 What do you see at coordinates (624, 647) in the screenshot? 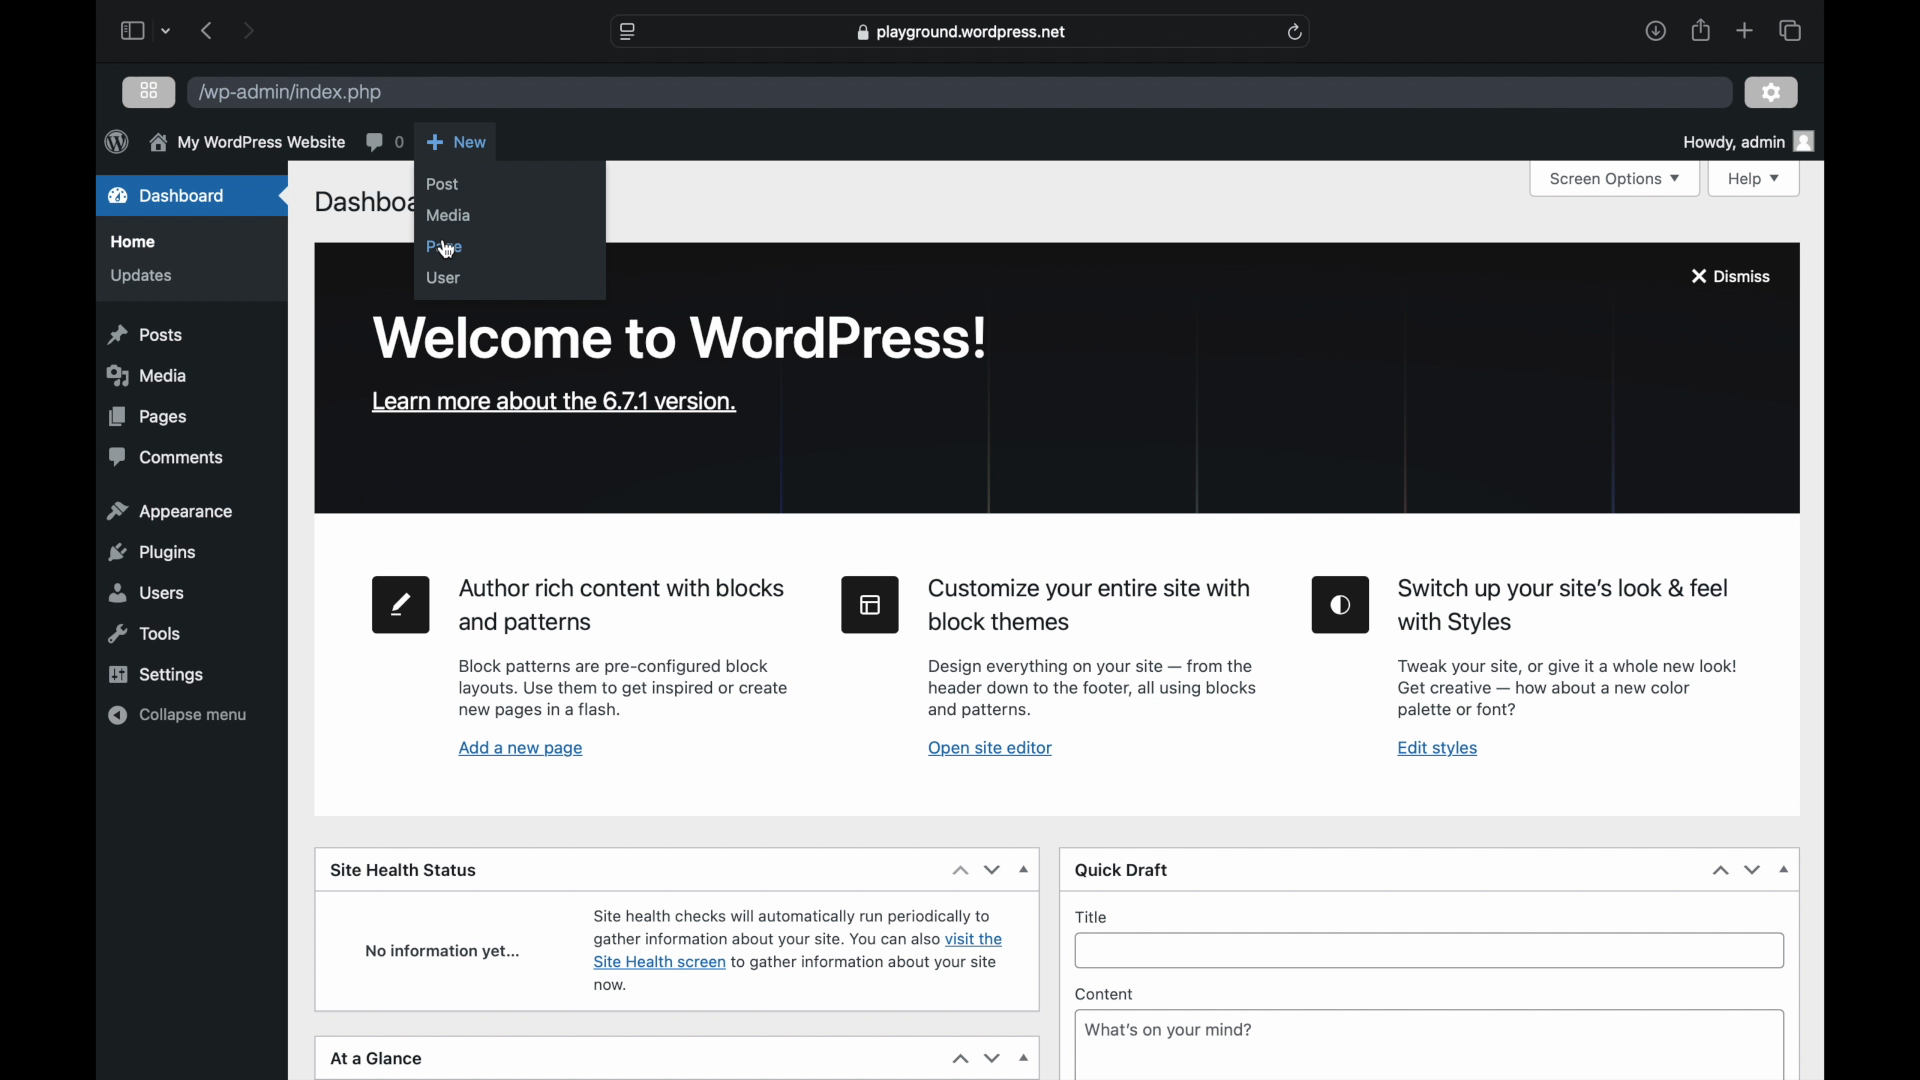
I see `Author rich content with blocks
and patterns

Block patterns are pre-configured block
layouts. Use them to get inspired or create
new pages in a flash.` at bounding box center [624, 647].